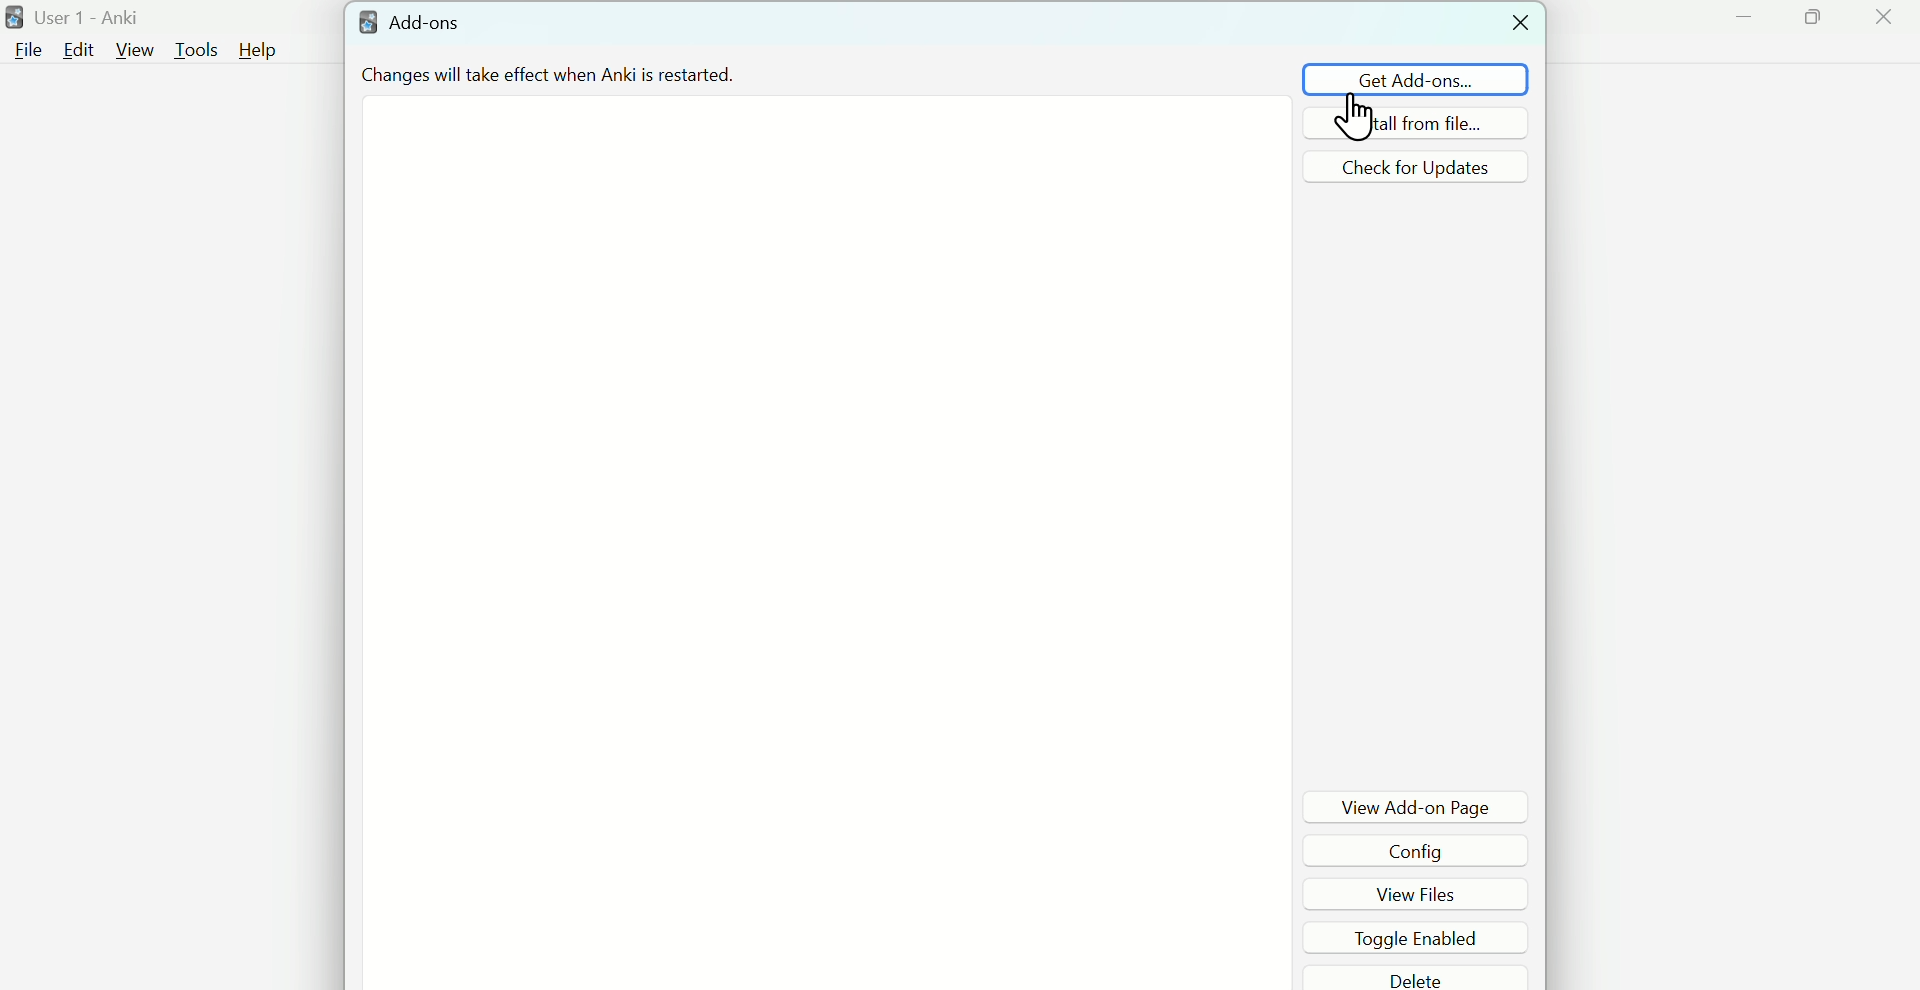 The height and width of the screenshot is (990, 1920). Describe the element at coordinates (1421, 977) in the screenshot. I see `Delete` at that location.